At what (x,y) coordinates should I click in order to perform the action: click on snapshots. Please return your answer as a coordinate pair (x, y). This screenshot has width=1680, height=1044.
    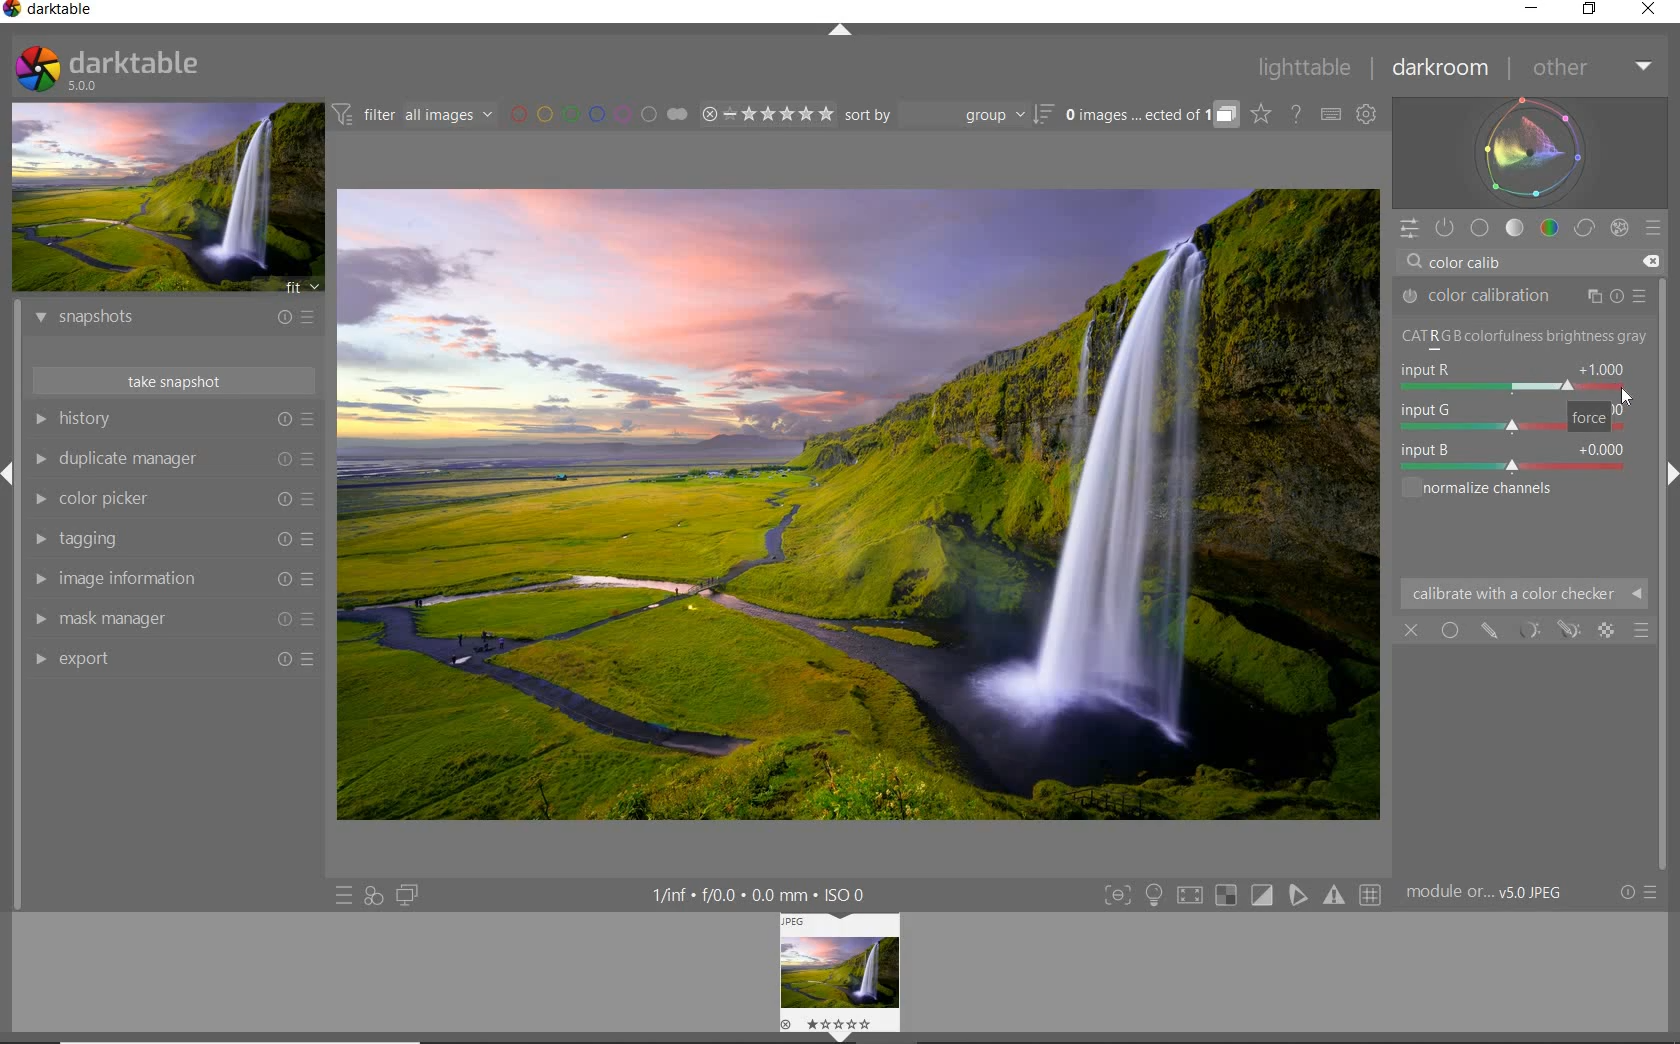
    Looking at the image, I should click on (179, 320).